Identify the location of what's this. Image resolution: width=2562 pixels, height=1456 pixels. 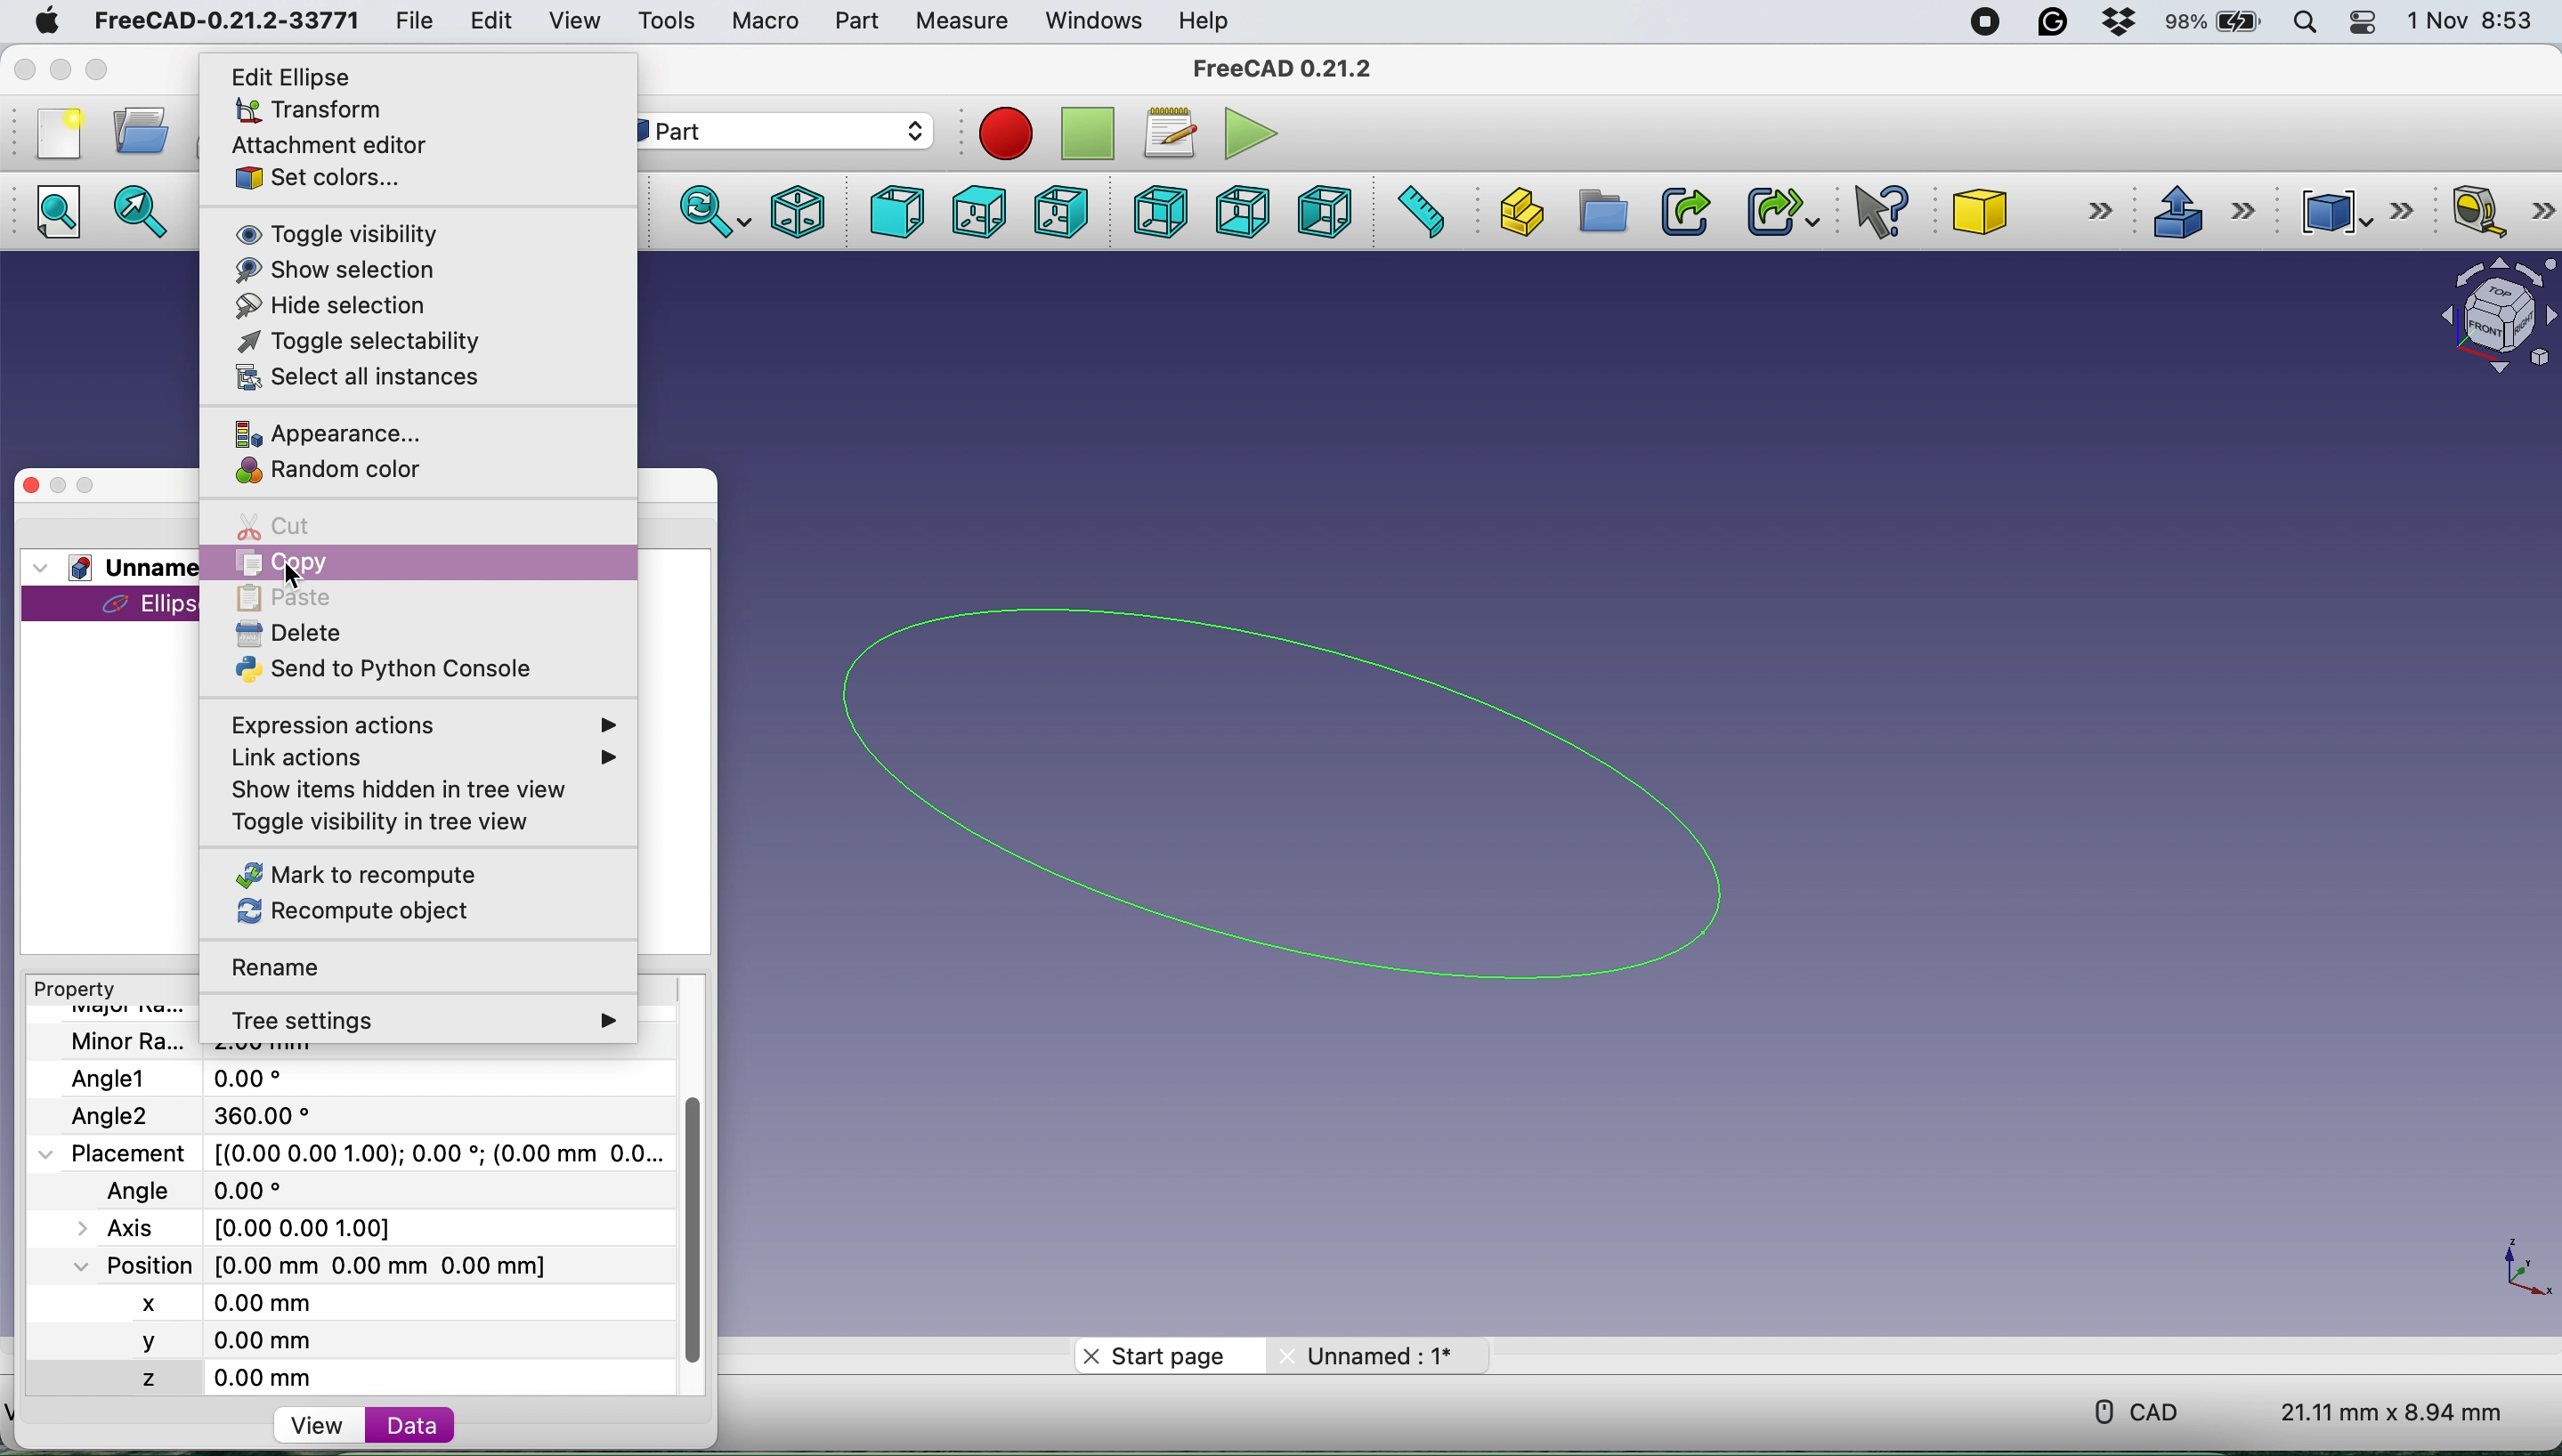
(1887, 213).